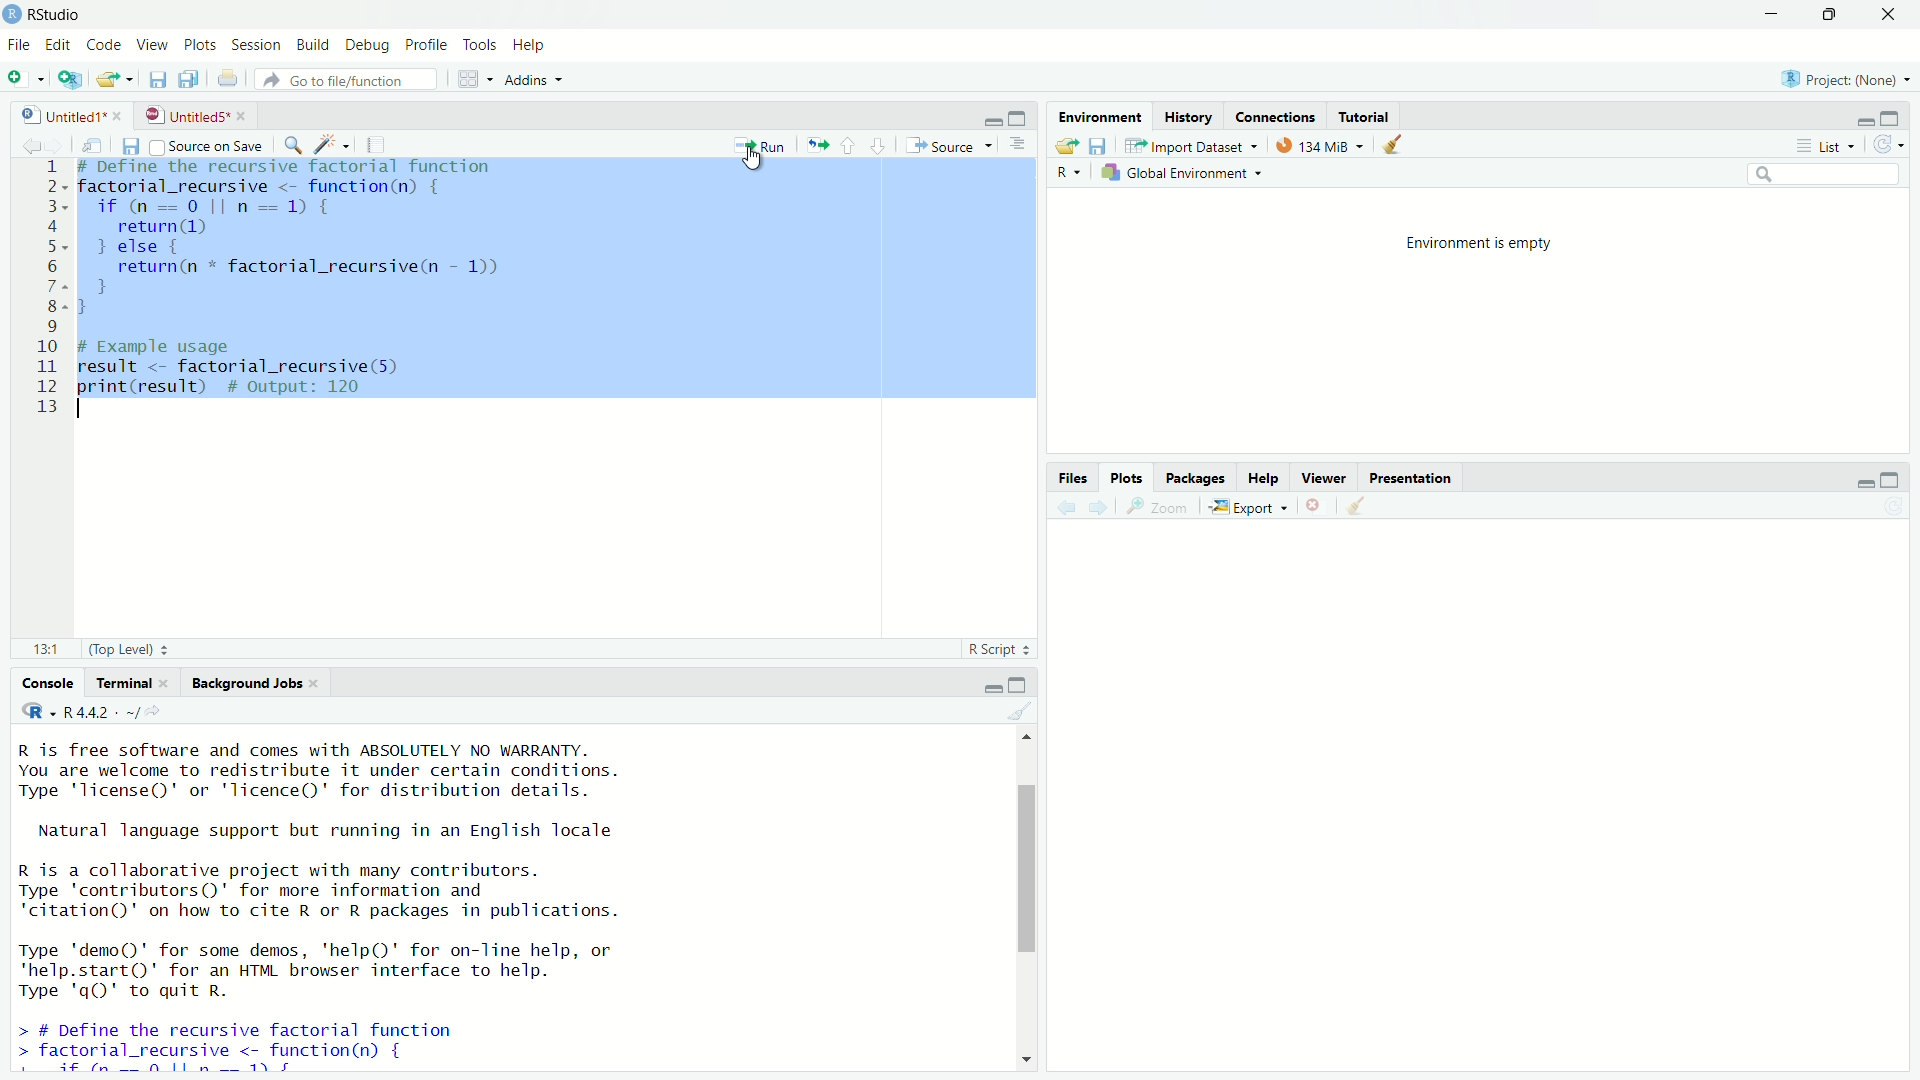  What do you see at coordinates (199, 44) in the screenshot?
I see `Plots` at bounding box center [199, 44].